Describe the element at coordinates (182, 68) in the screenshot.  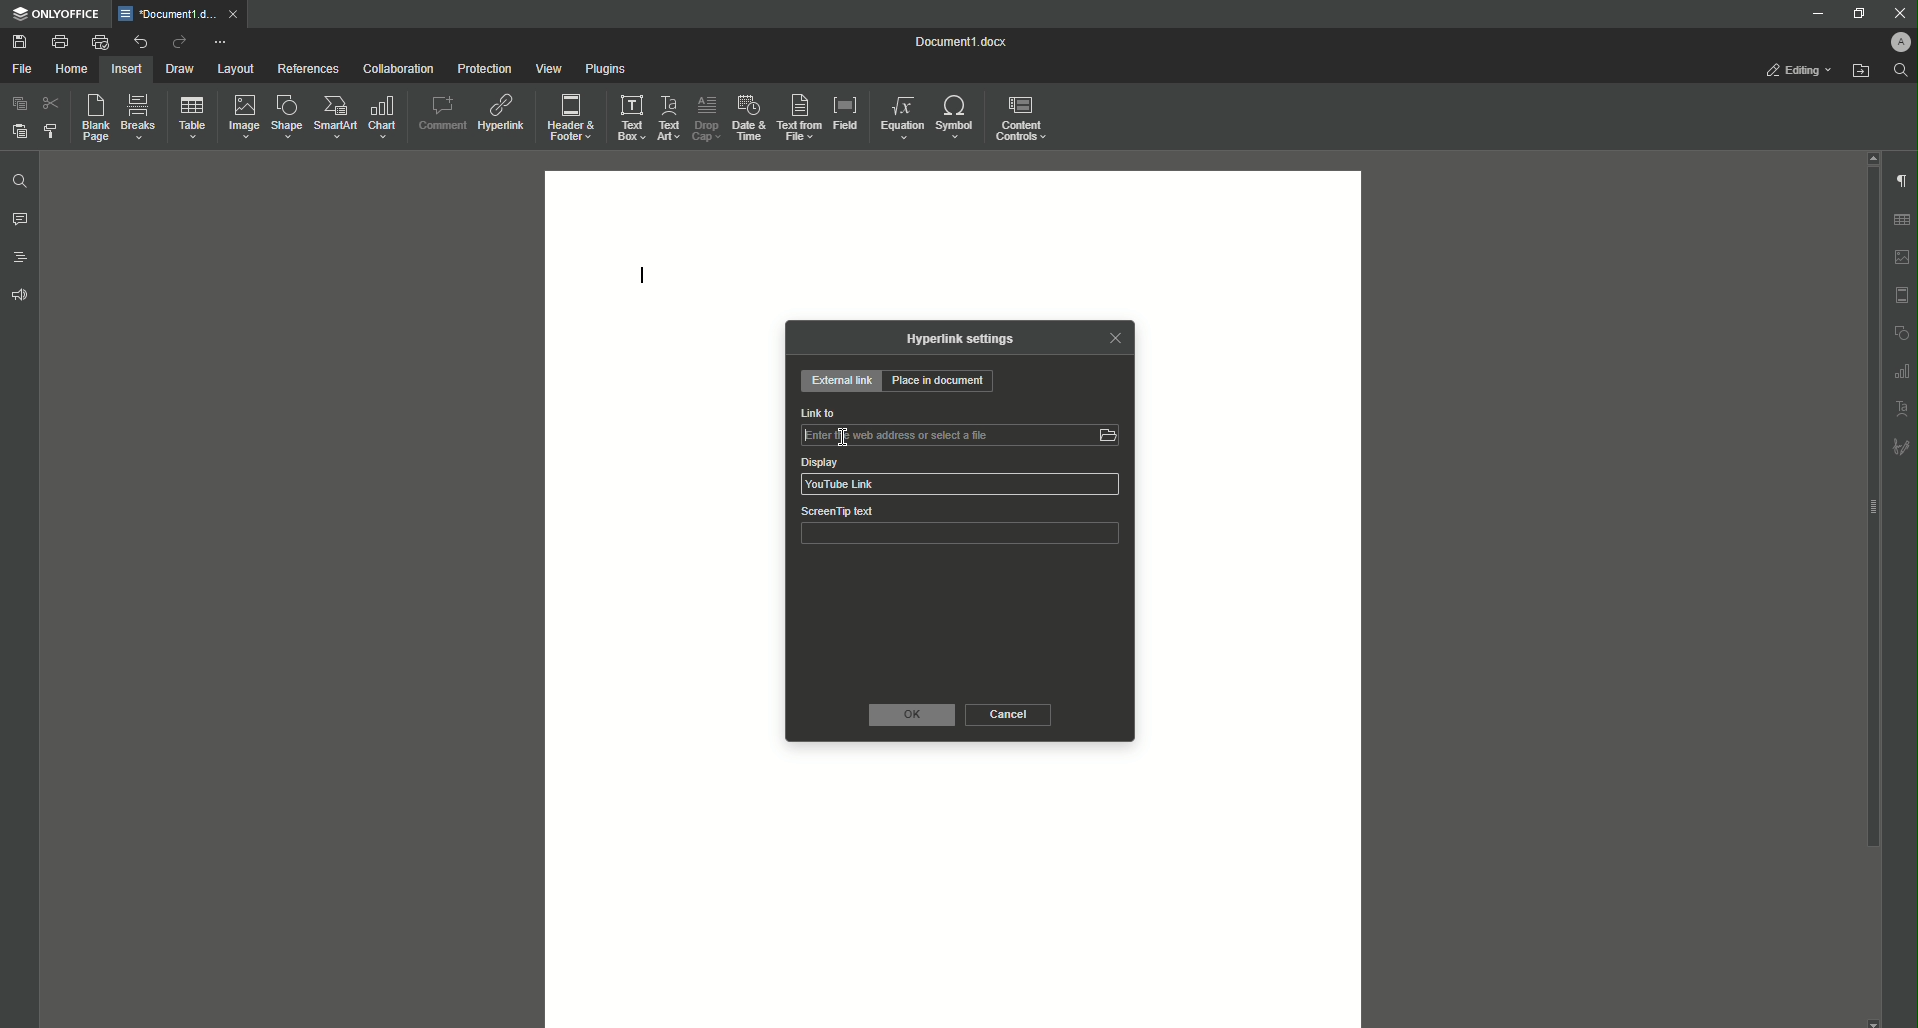
I see `Draw` at that location.